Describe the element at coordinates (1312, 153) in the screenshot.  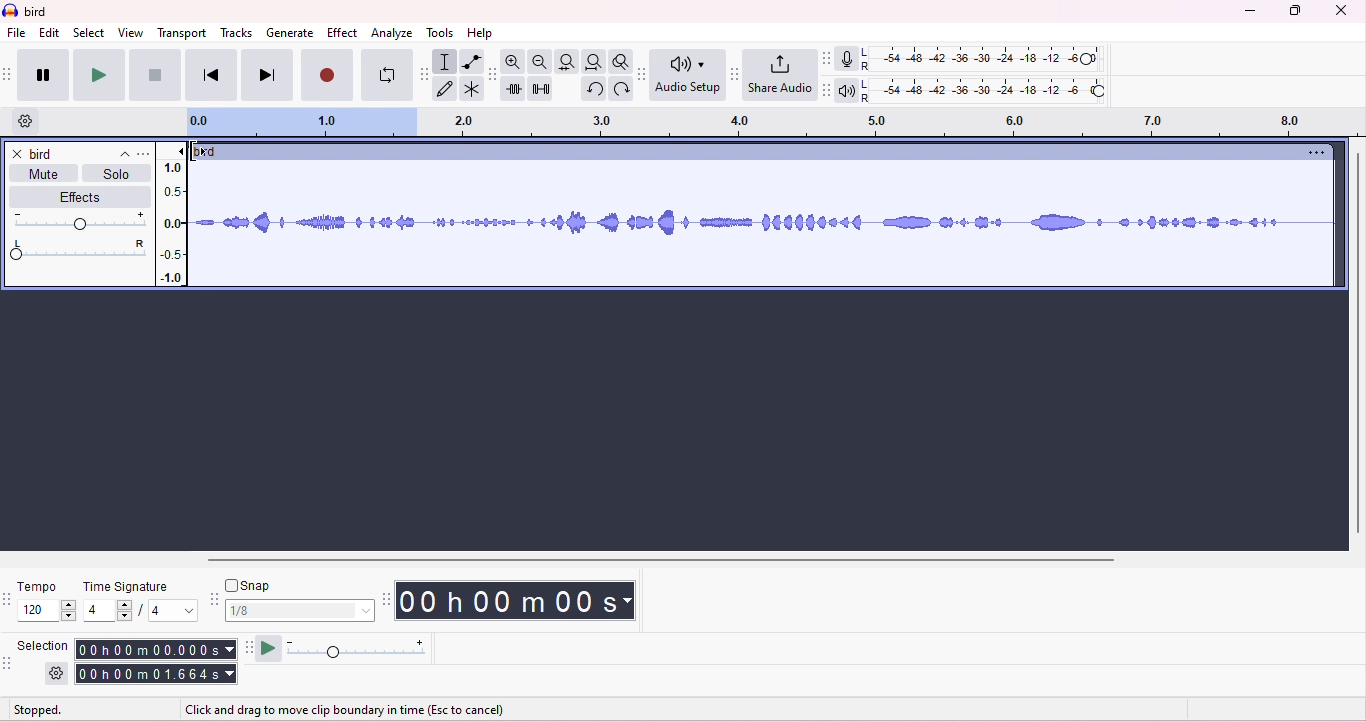
I see `options` at that location.